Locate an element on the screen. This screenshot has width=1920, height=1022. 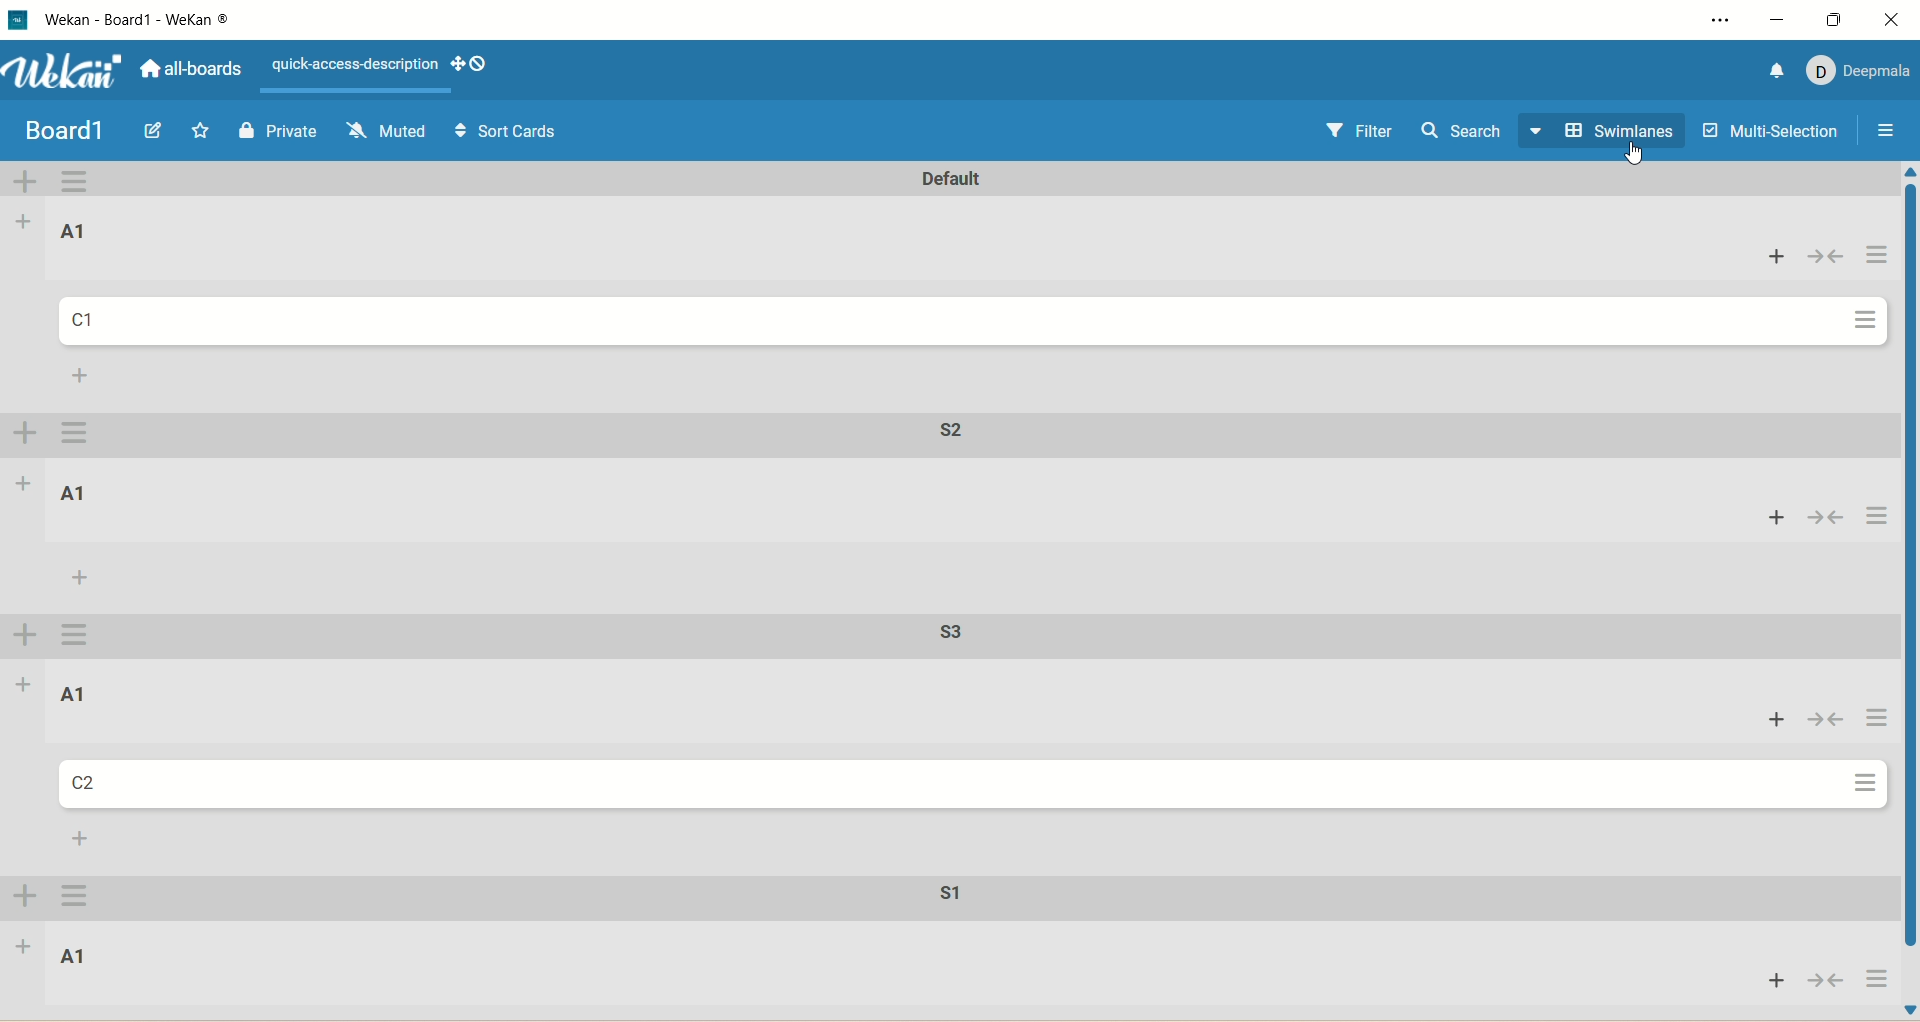
actions is located at coordinates (1875, 979).